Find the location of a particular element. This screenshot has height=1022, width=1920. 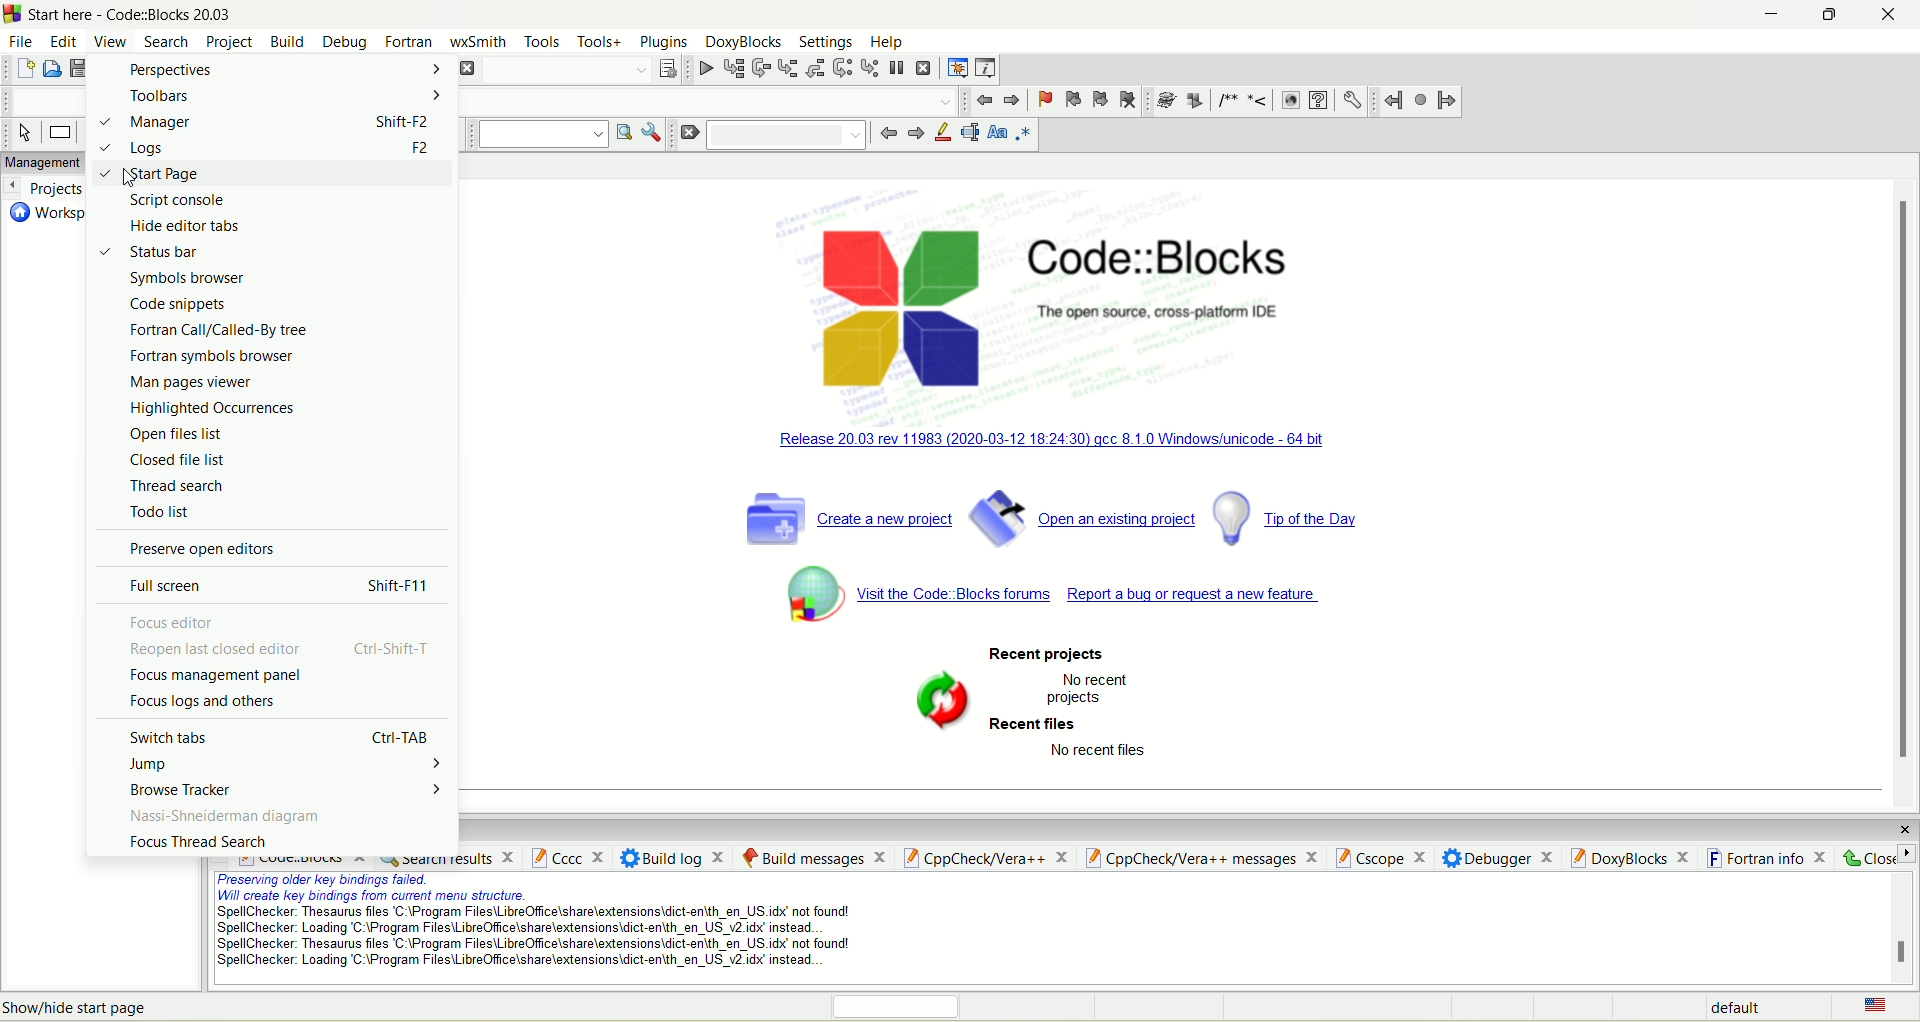

fortan info is located at coordinates (1768, 855).